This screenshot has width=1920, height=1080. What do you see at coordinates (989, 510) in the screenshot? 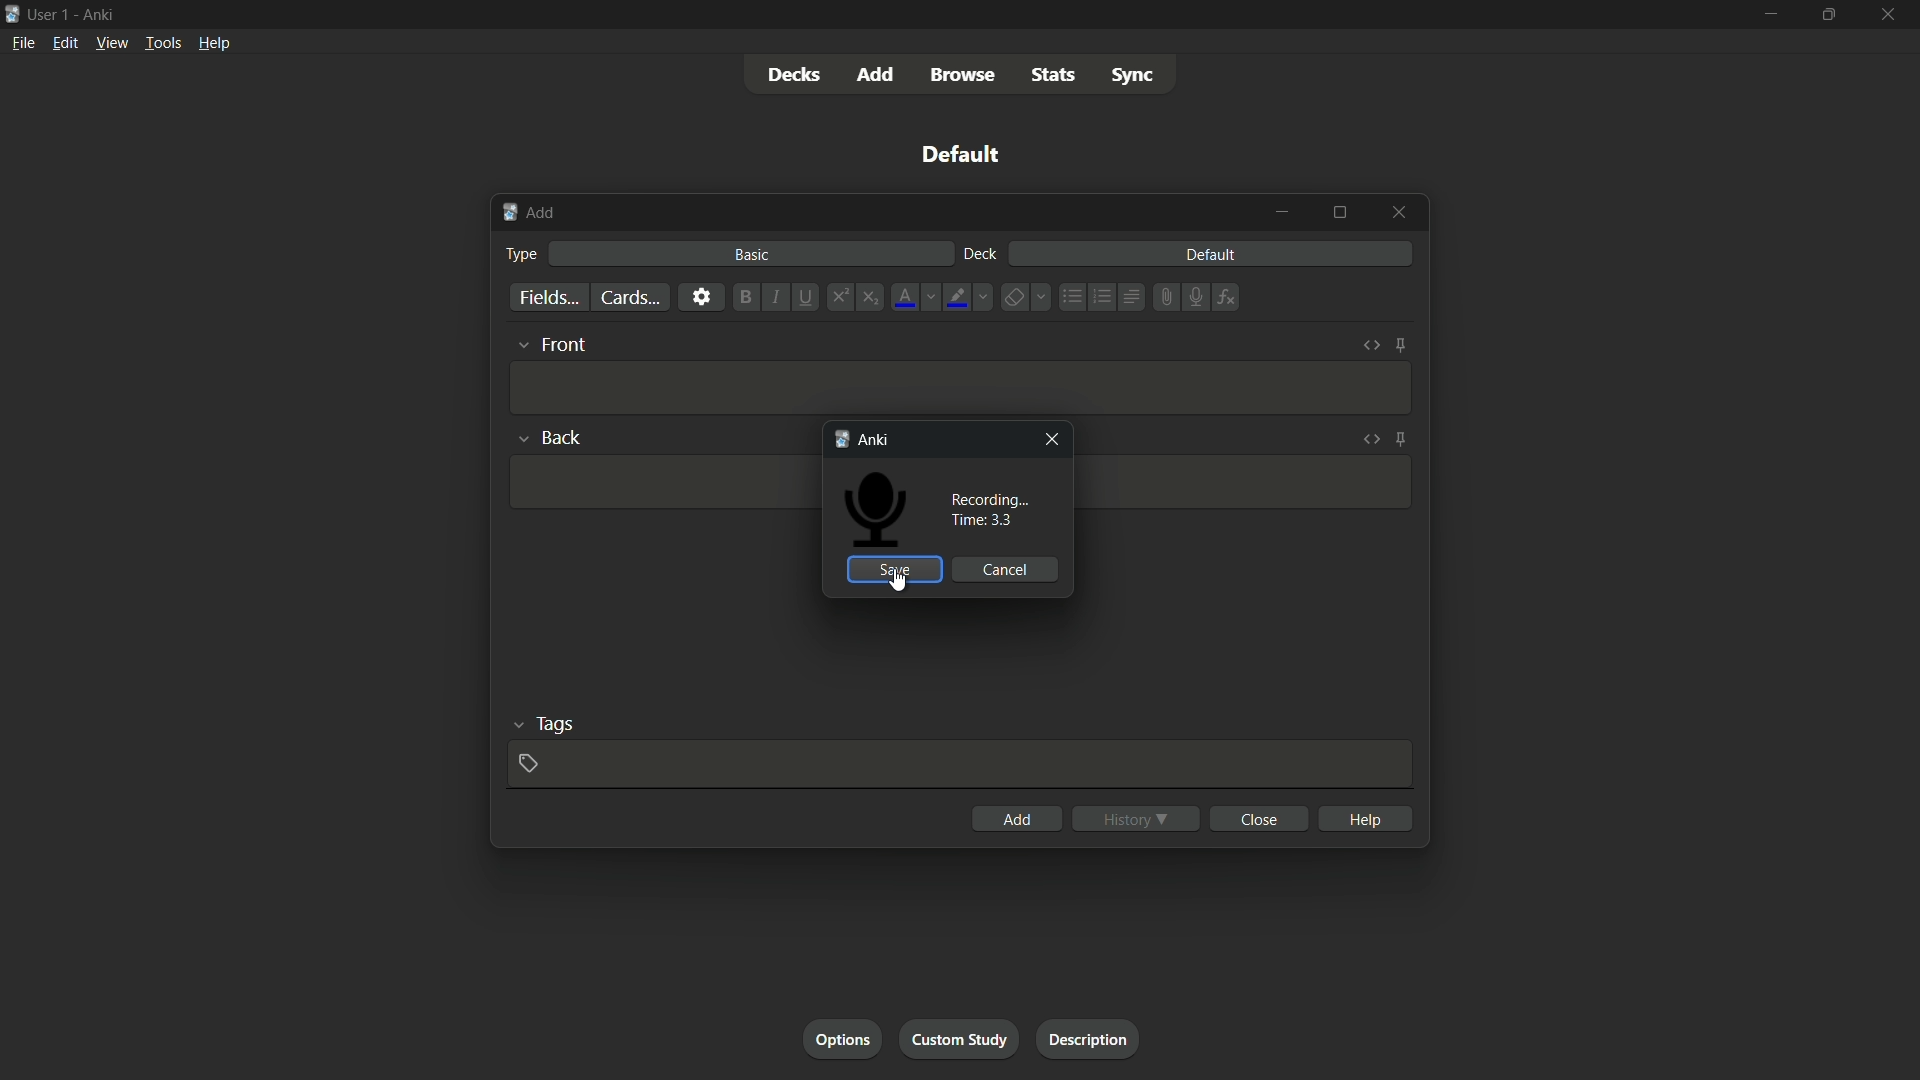
I see `recording time` at bounding box center [989, 510].